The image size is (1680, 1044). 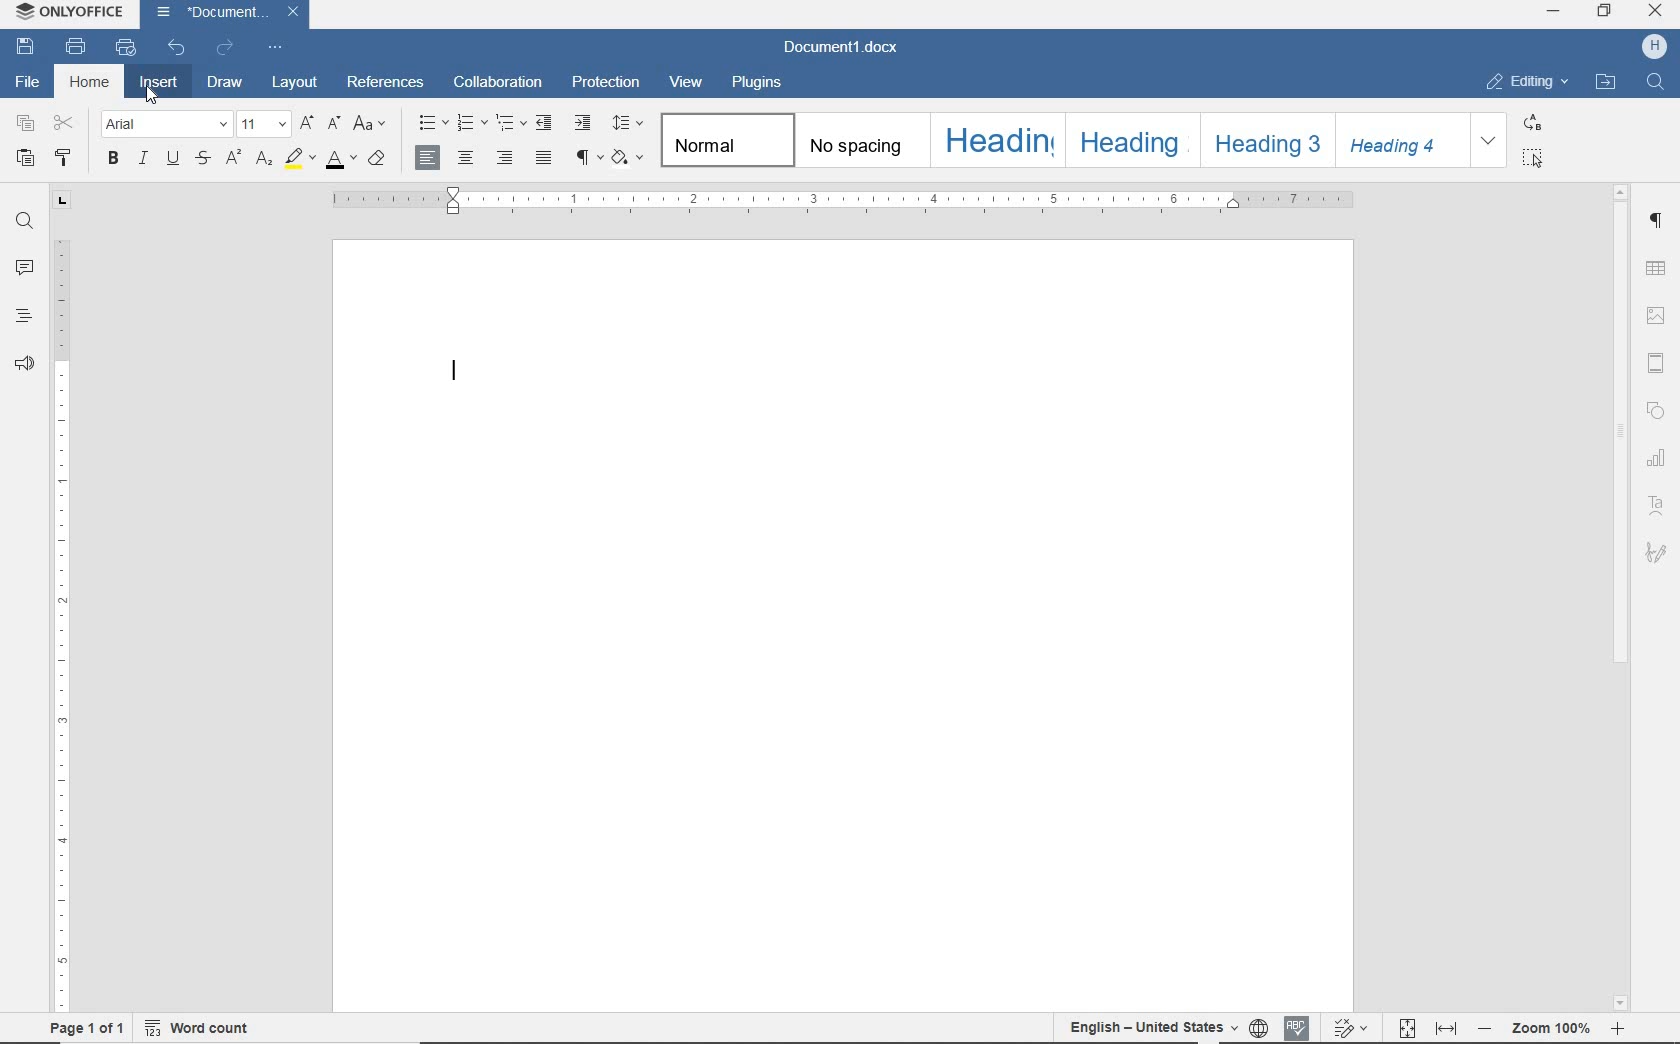 What do you see at coordinates (204, 159) in the screenshot?
I see `strikethrough` at bounding box center [204, 159].